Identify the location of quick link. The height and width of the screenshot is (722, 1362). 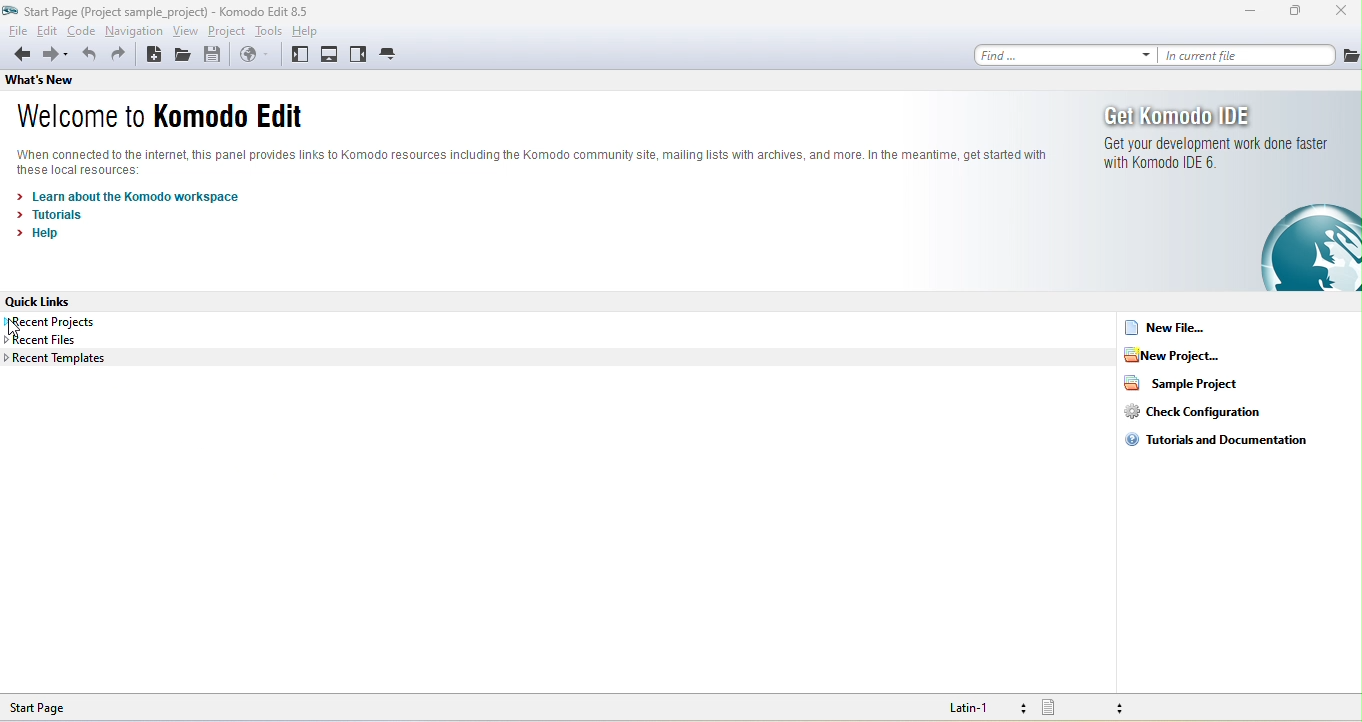
(47, 302).